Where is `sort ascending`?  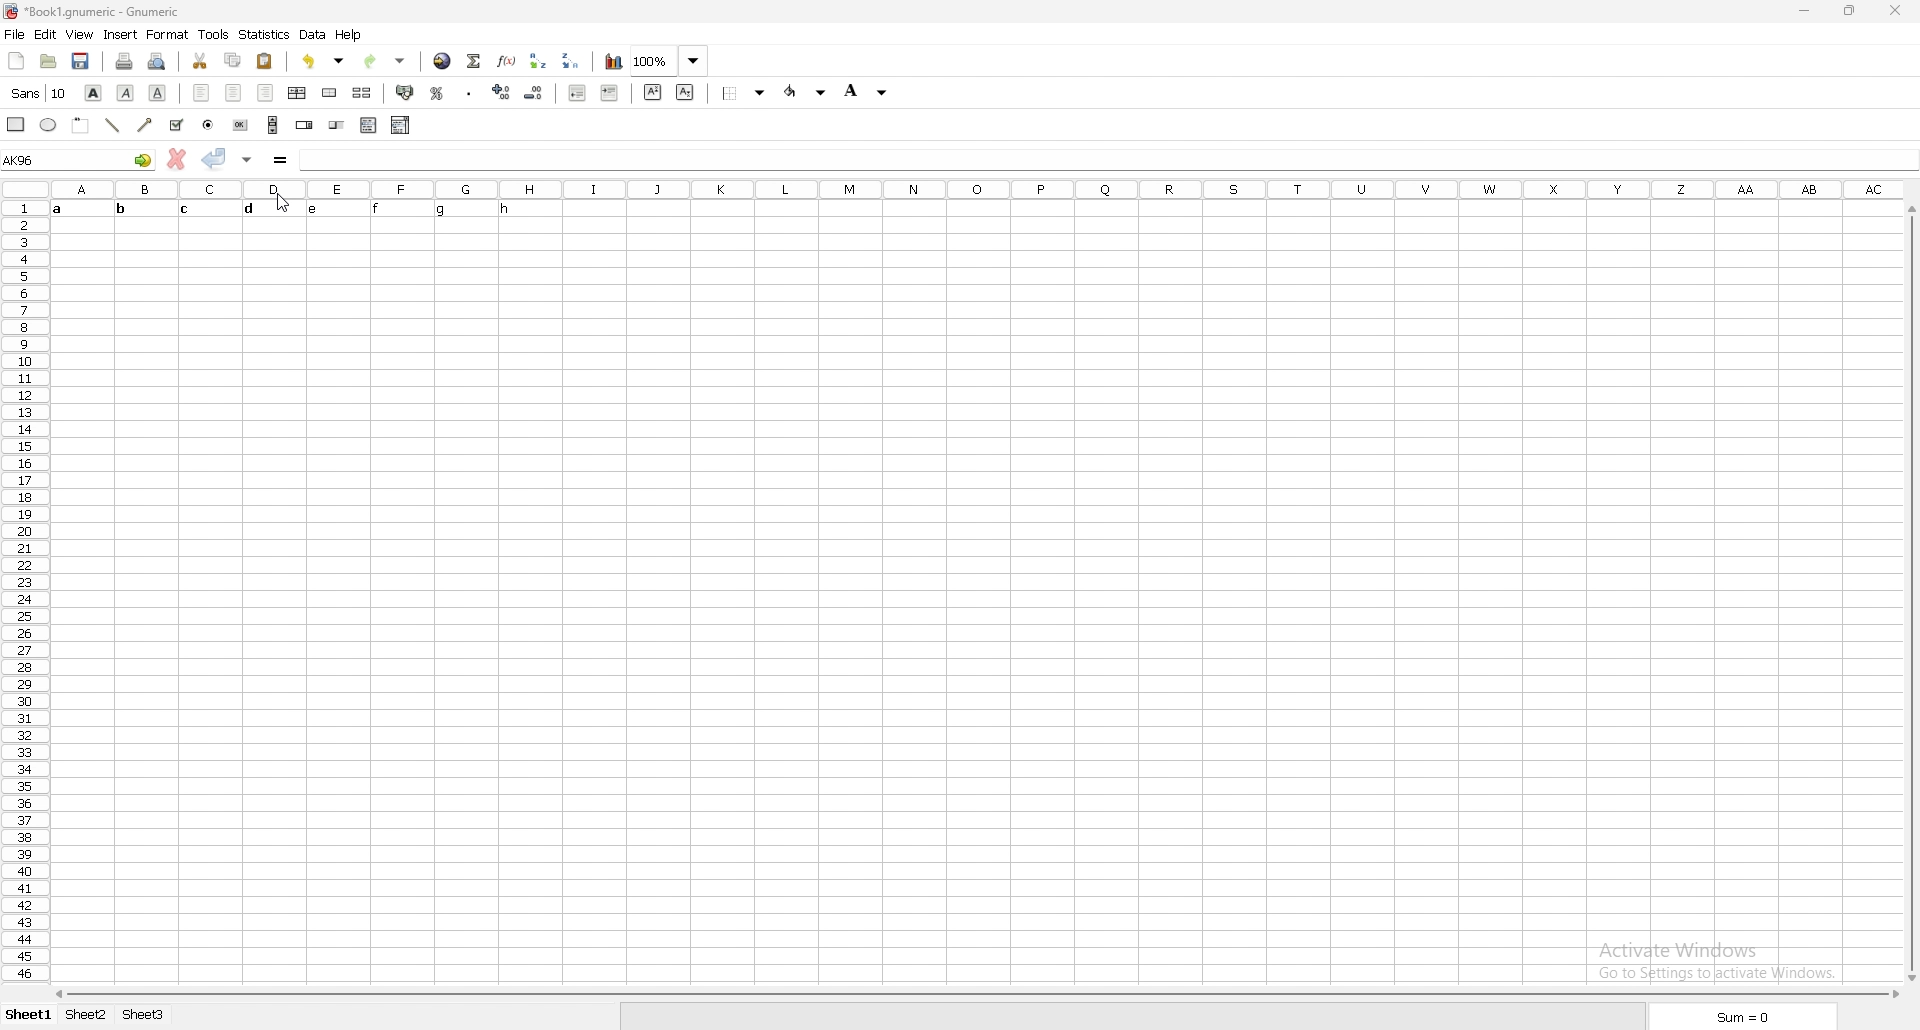
sort ascending is located at coordinates (538, 60).